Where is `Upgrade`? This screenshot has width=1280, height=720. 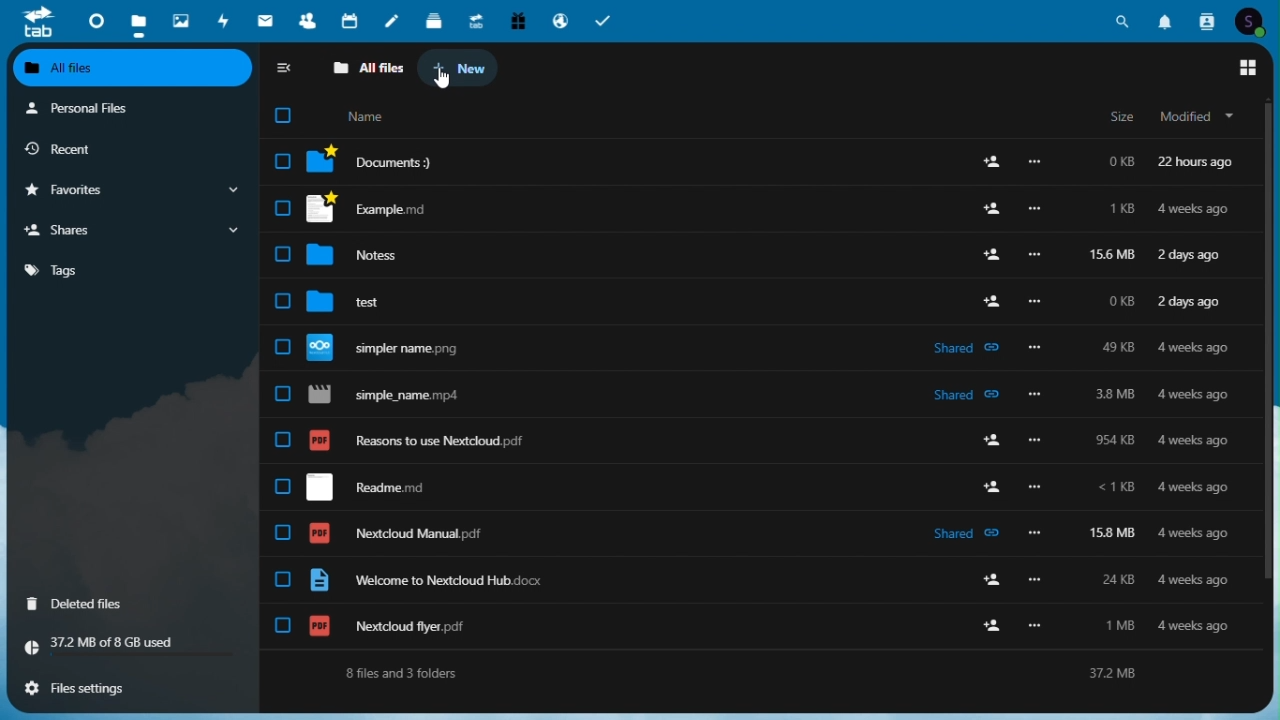
Upgrade is located at coordinates (476, 20).